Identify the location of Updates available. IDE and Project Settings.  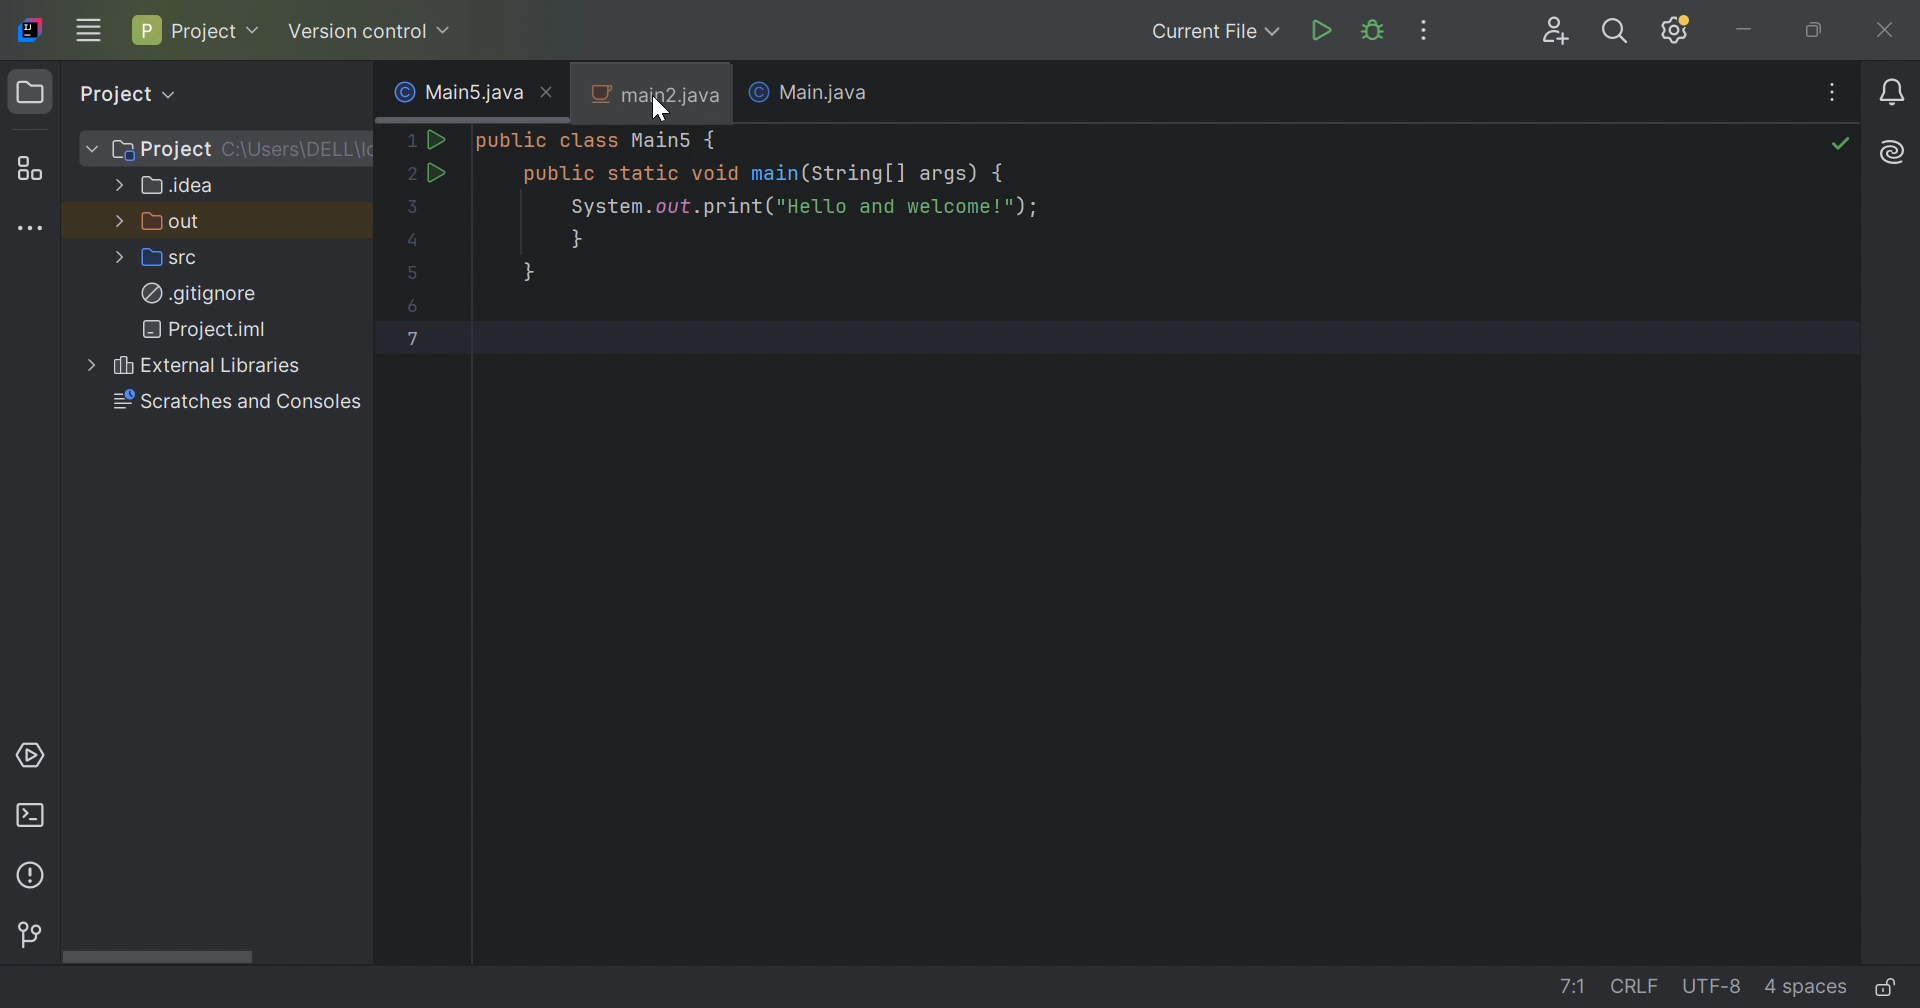
(1677, 31).